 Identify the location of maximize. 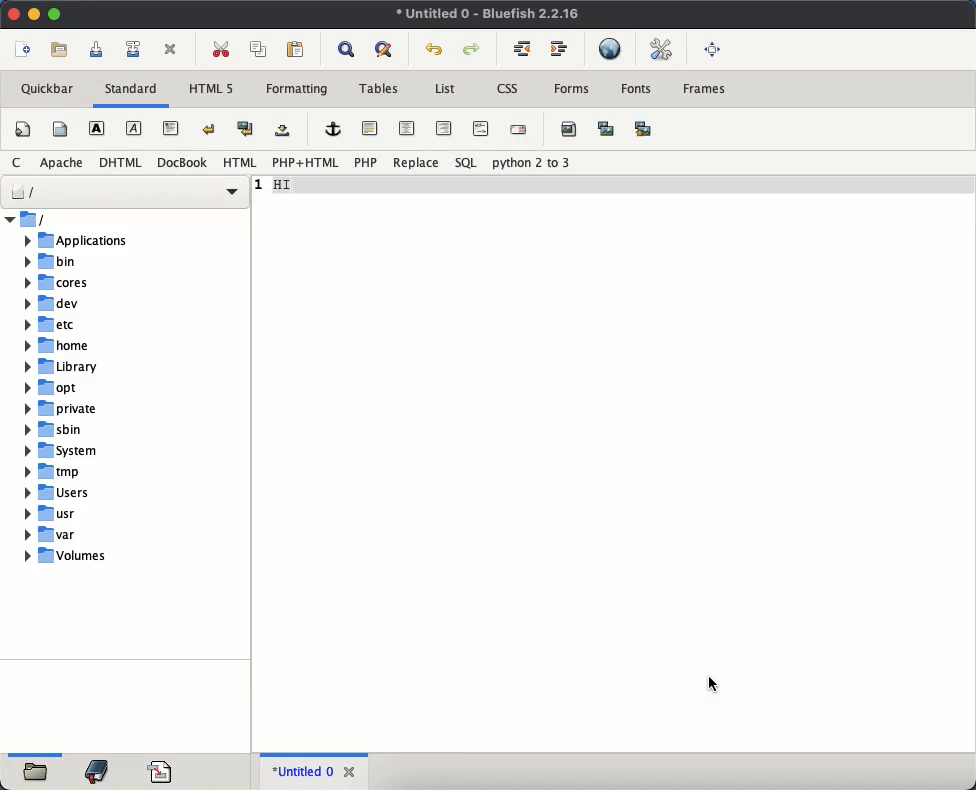
(55, 15).